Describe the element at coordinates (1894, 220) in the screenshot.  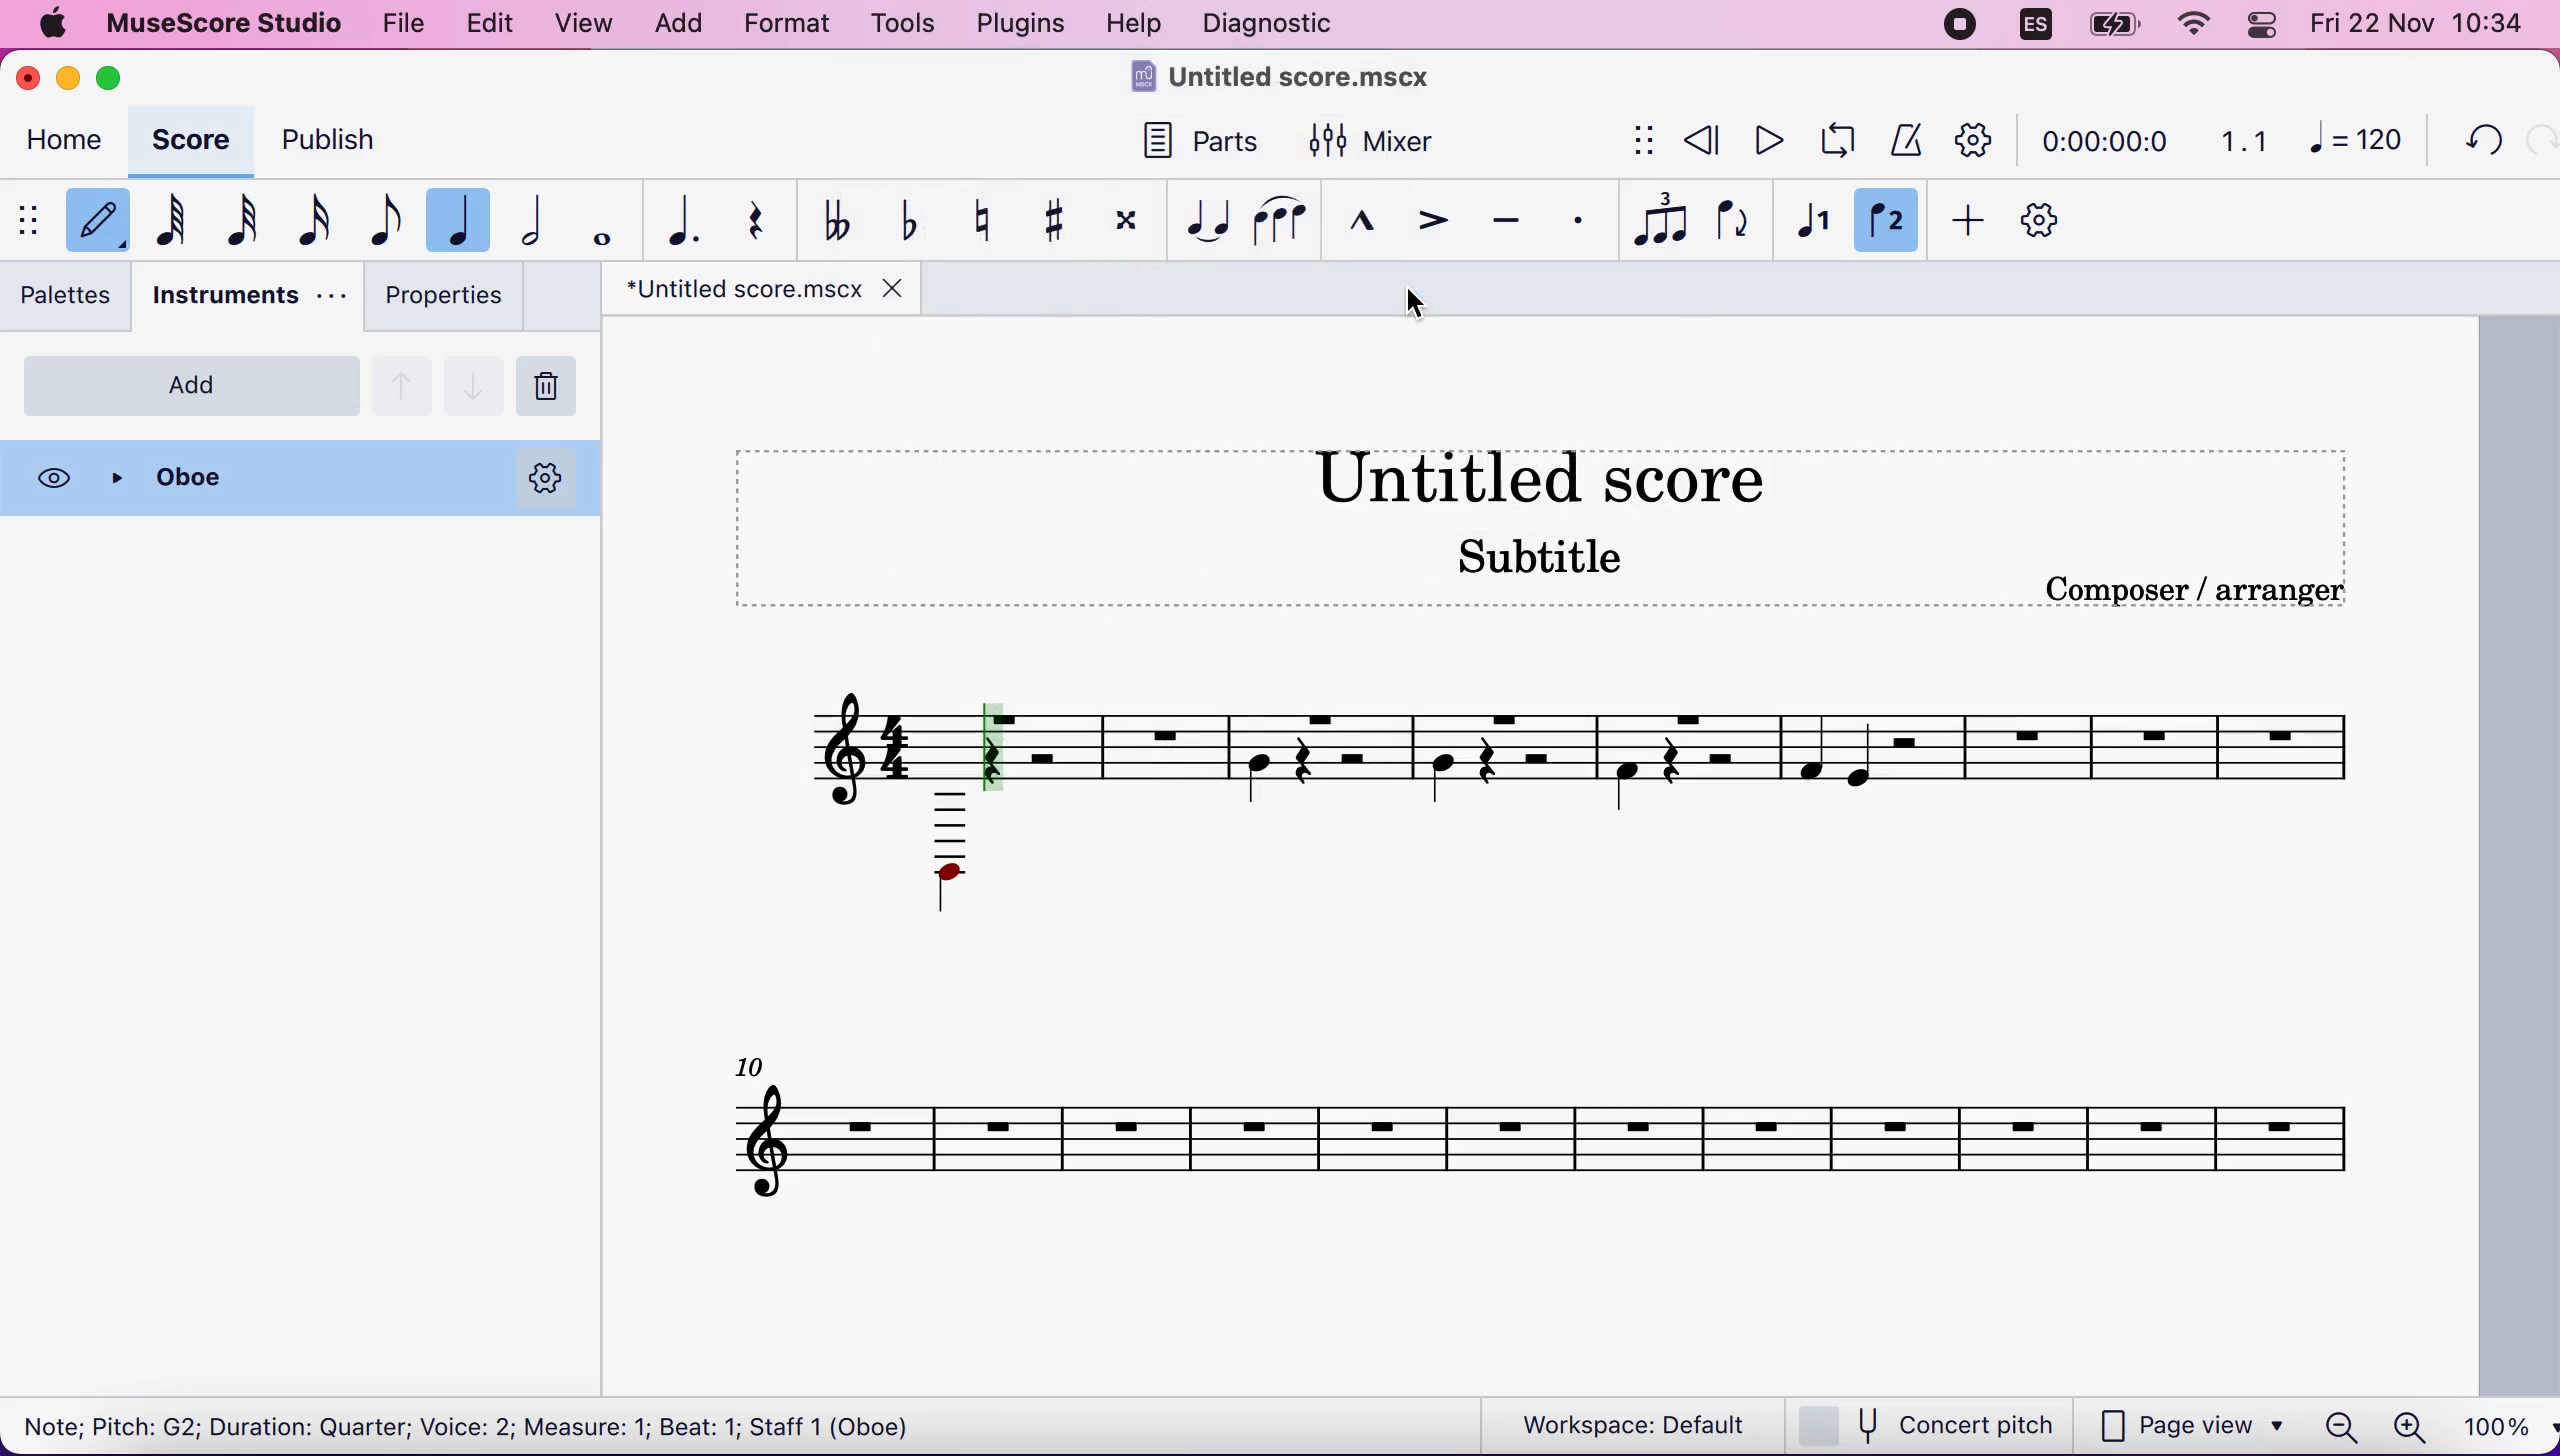
I see `voice 2` at that location.